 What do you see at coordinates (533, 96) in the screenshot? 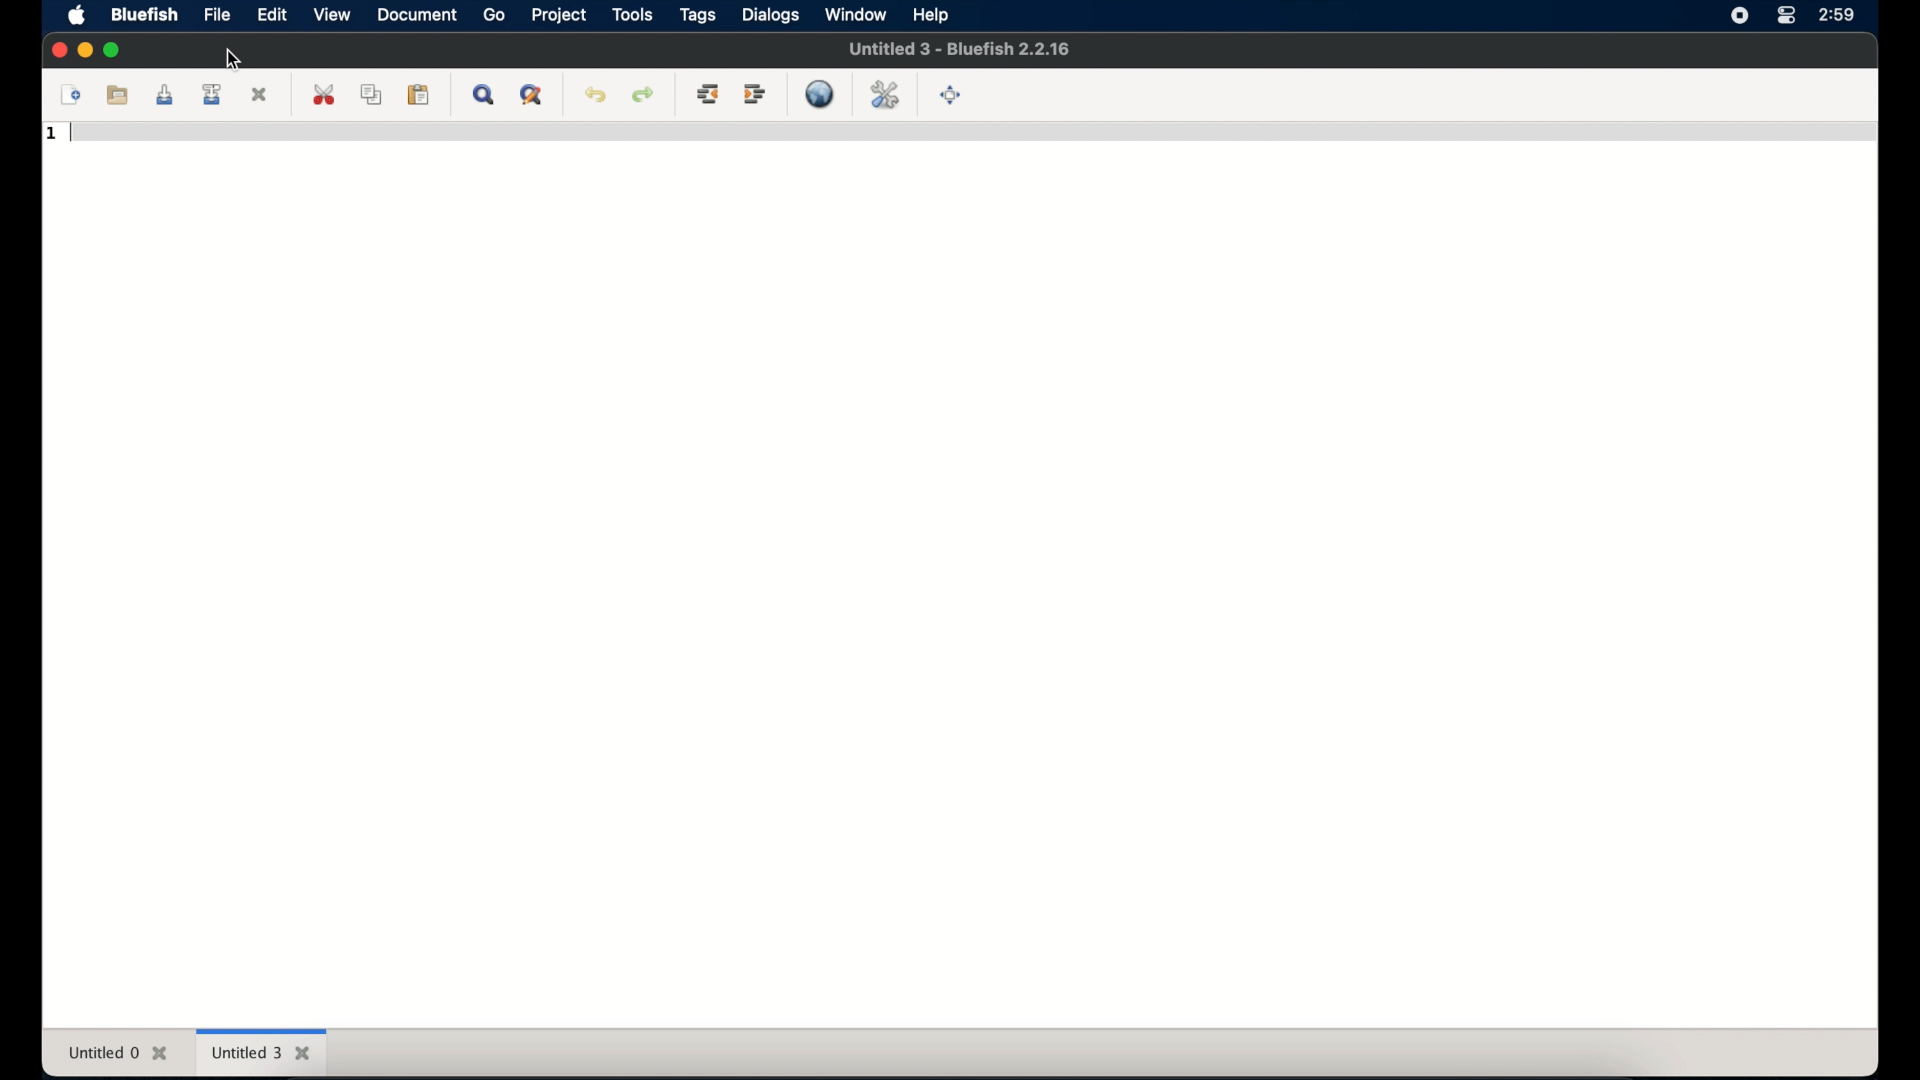
I see `advanced find and replace` at bounding box center [533, 96].